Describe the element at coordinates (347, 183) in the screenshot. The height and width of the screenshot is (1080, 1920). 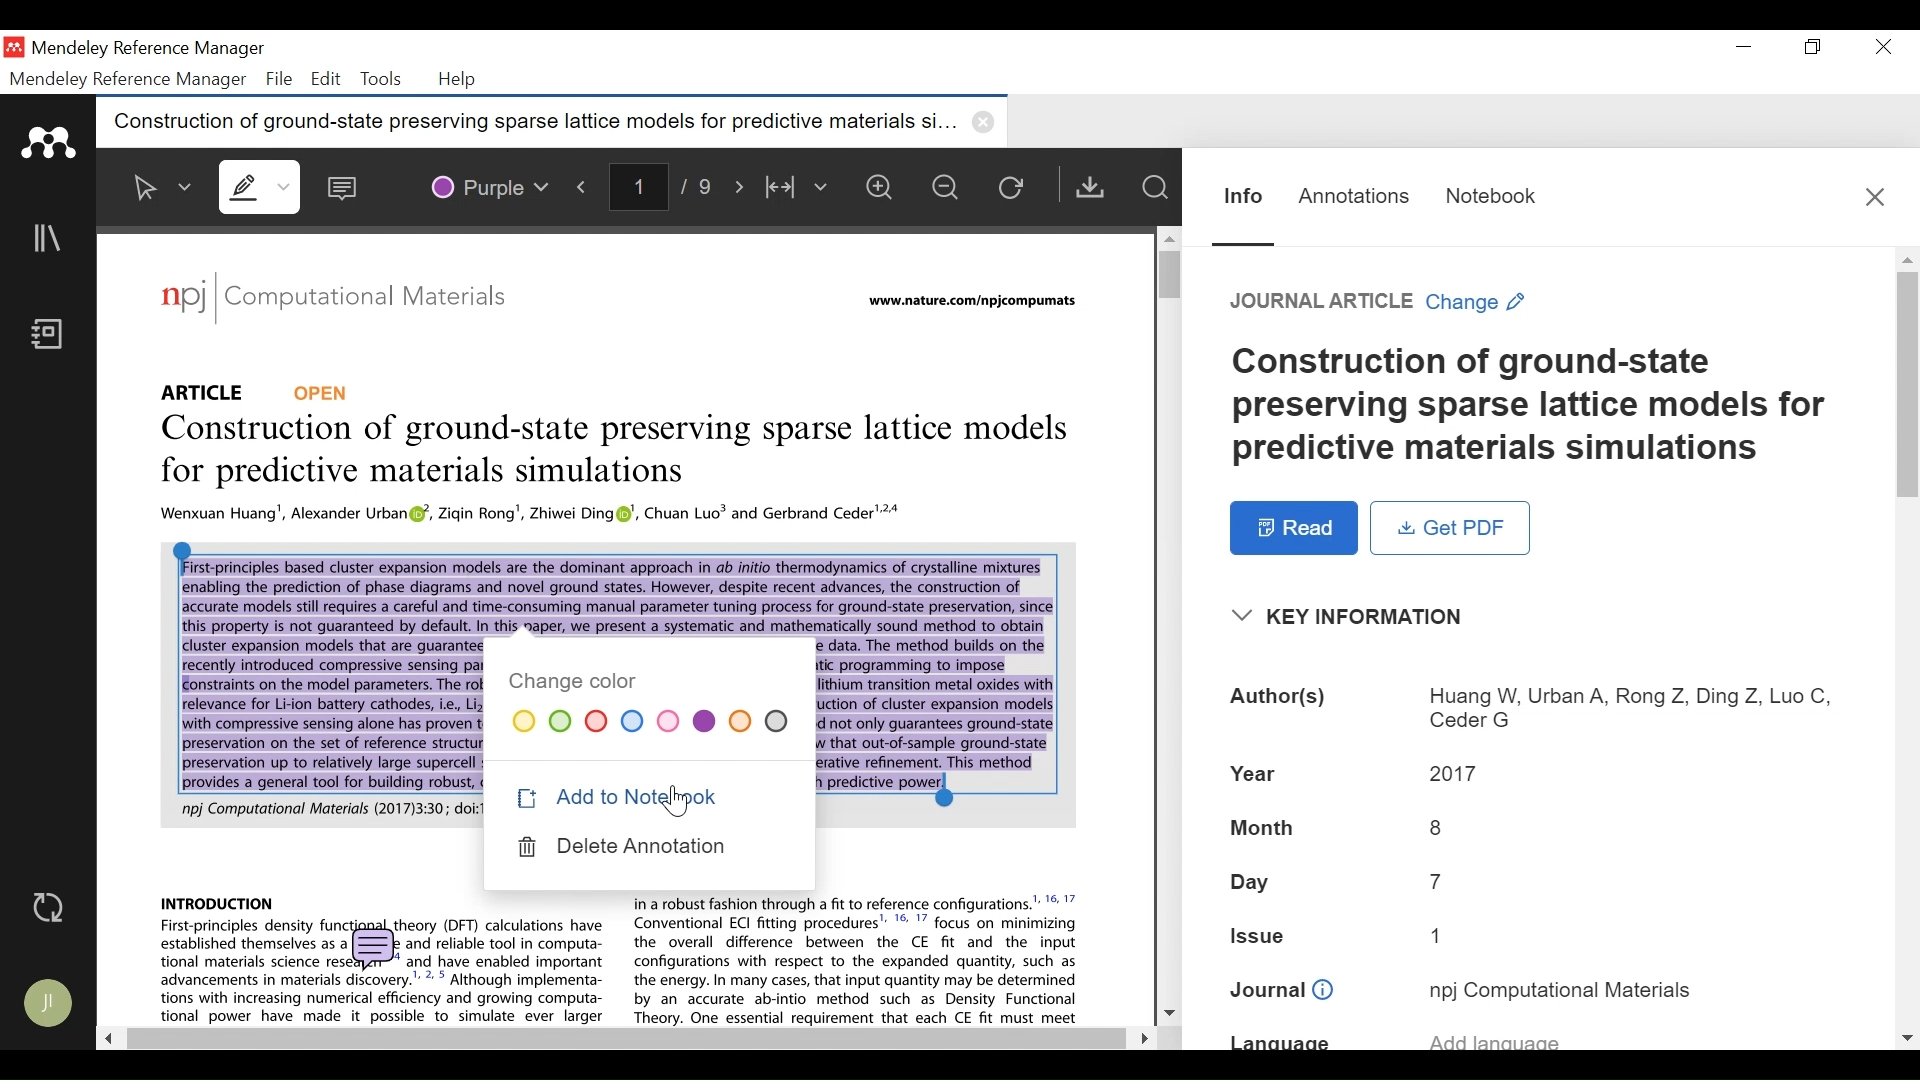
I see `Sticky Note` at that location.